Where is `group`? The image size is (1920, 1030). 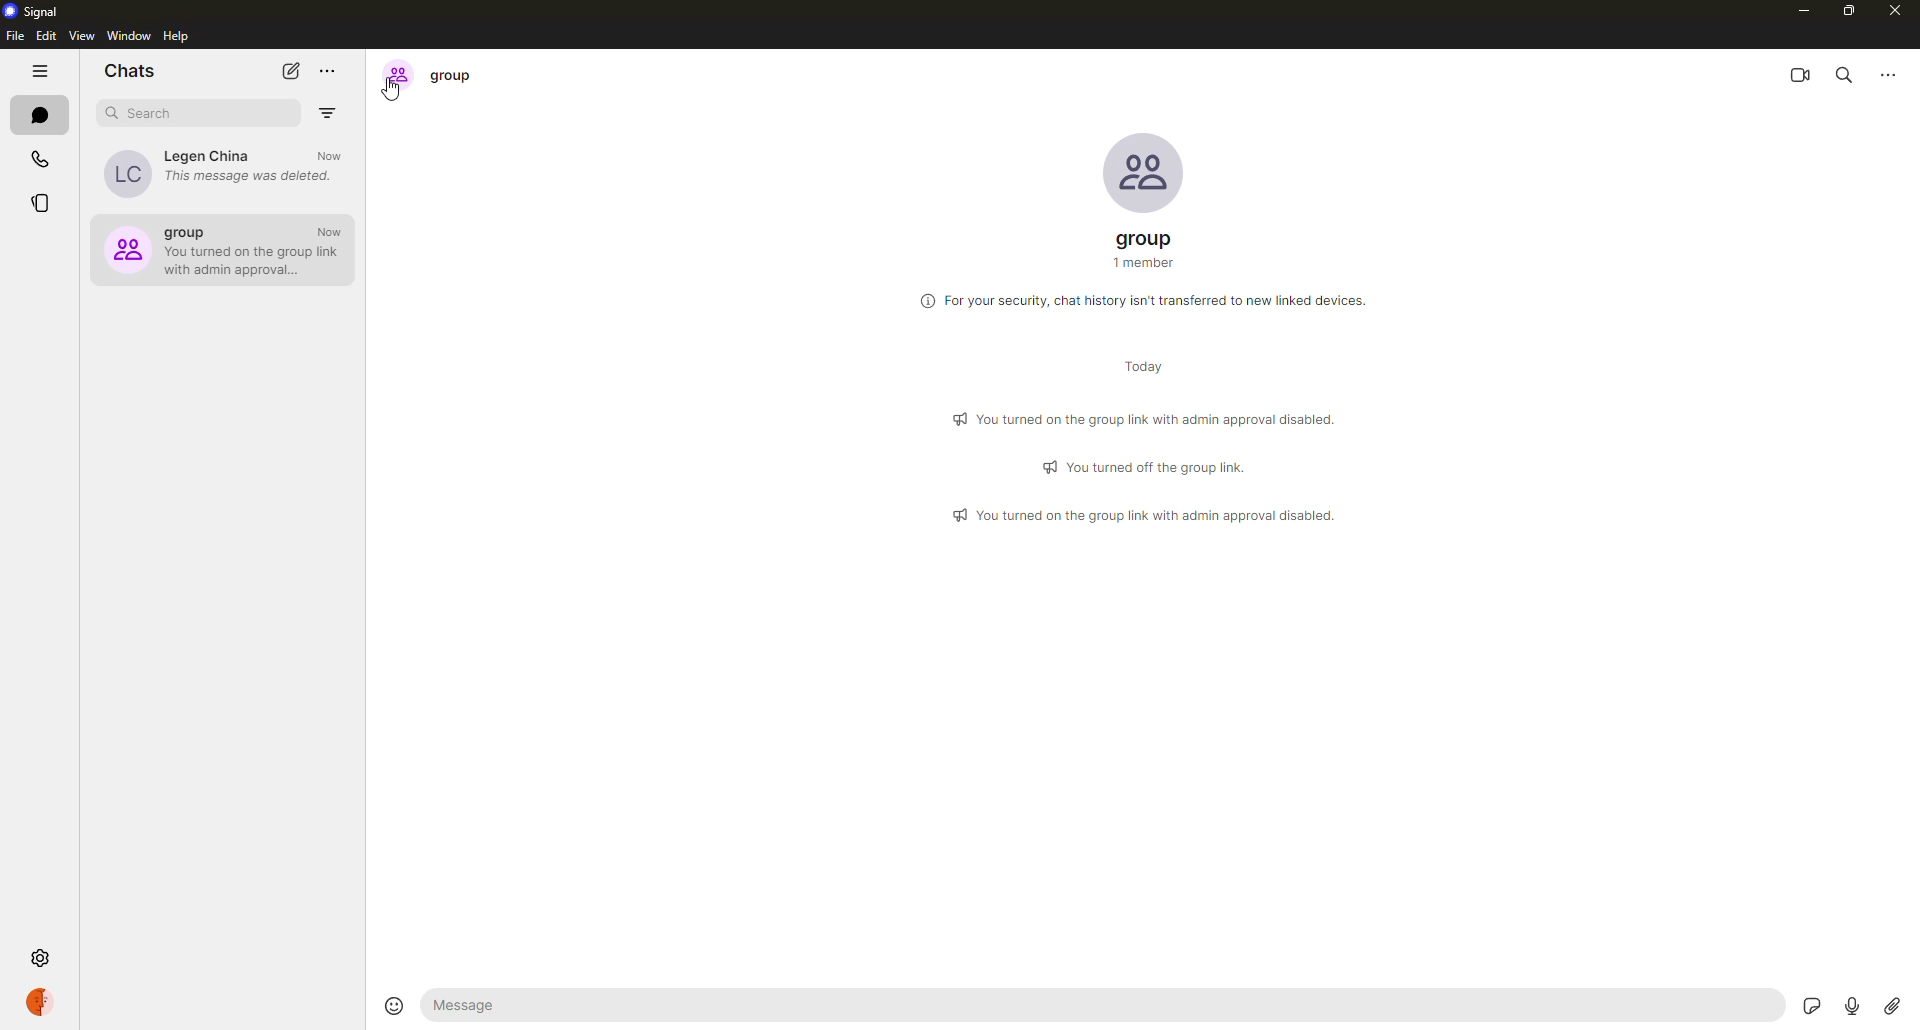 group is located at coordinates (225, 248).